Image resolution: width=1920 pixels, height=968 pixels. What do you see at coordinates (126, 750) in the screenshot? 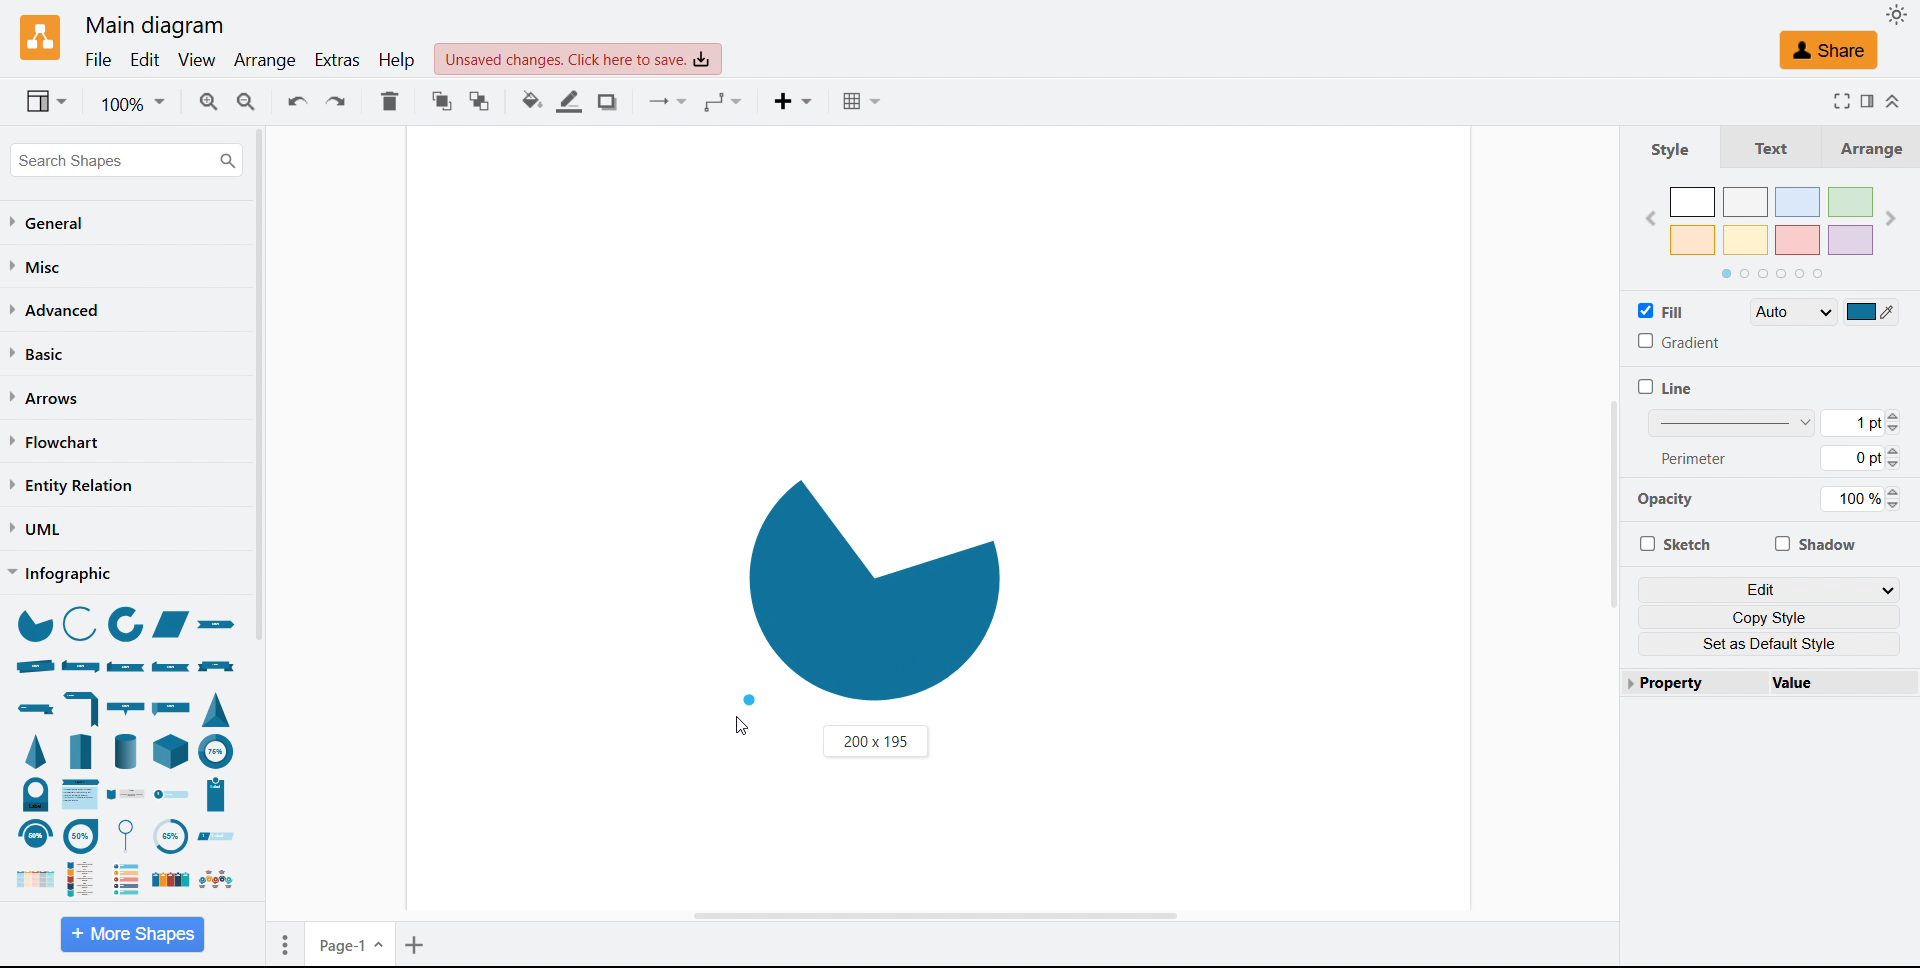
I see `cylinder` at bounding box center [126, 750].